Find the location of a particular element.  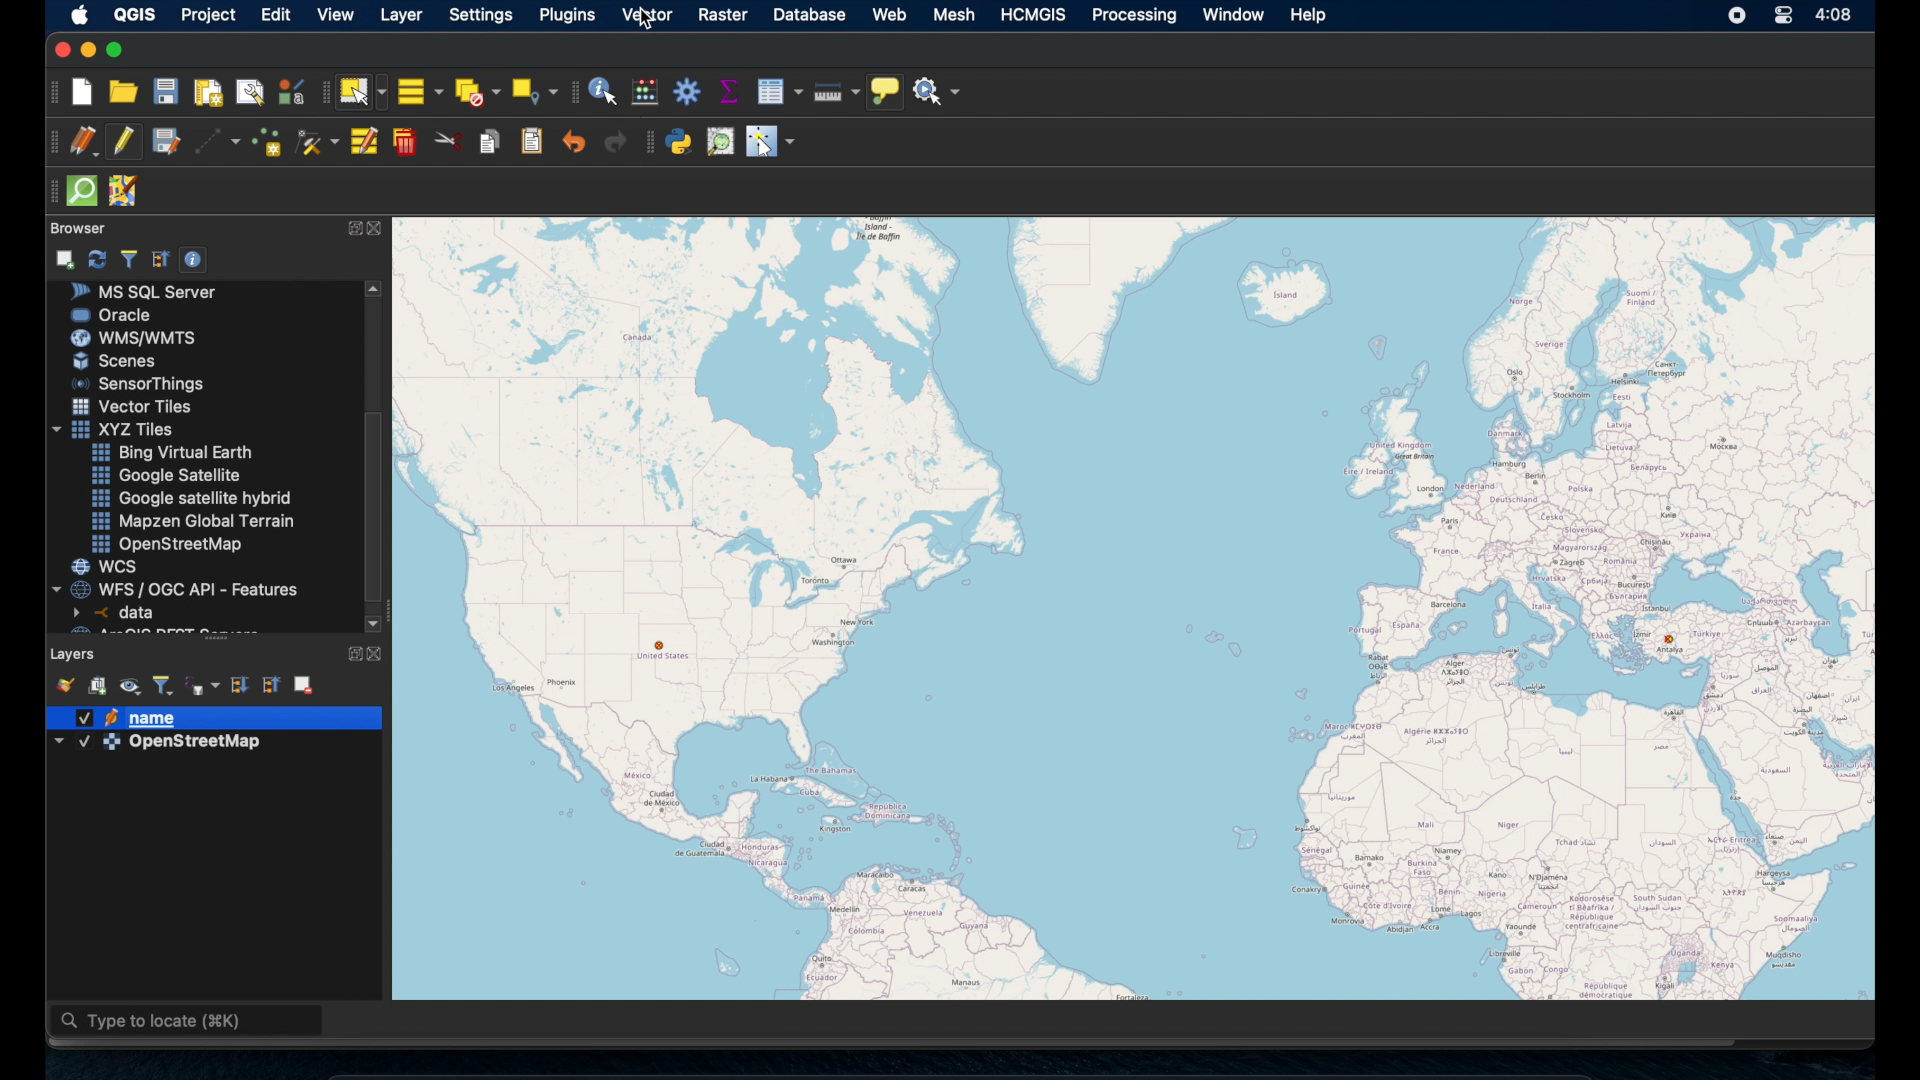

close is located at coordinates (379, 230).